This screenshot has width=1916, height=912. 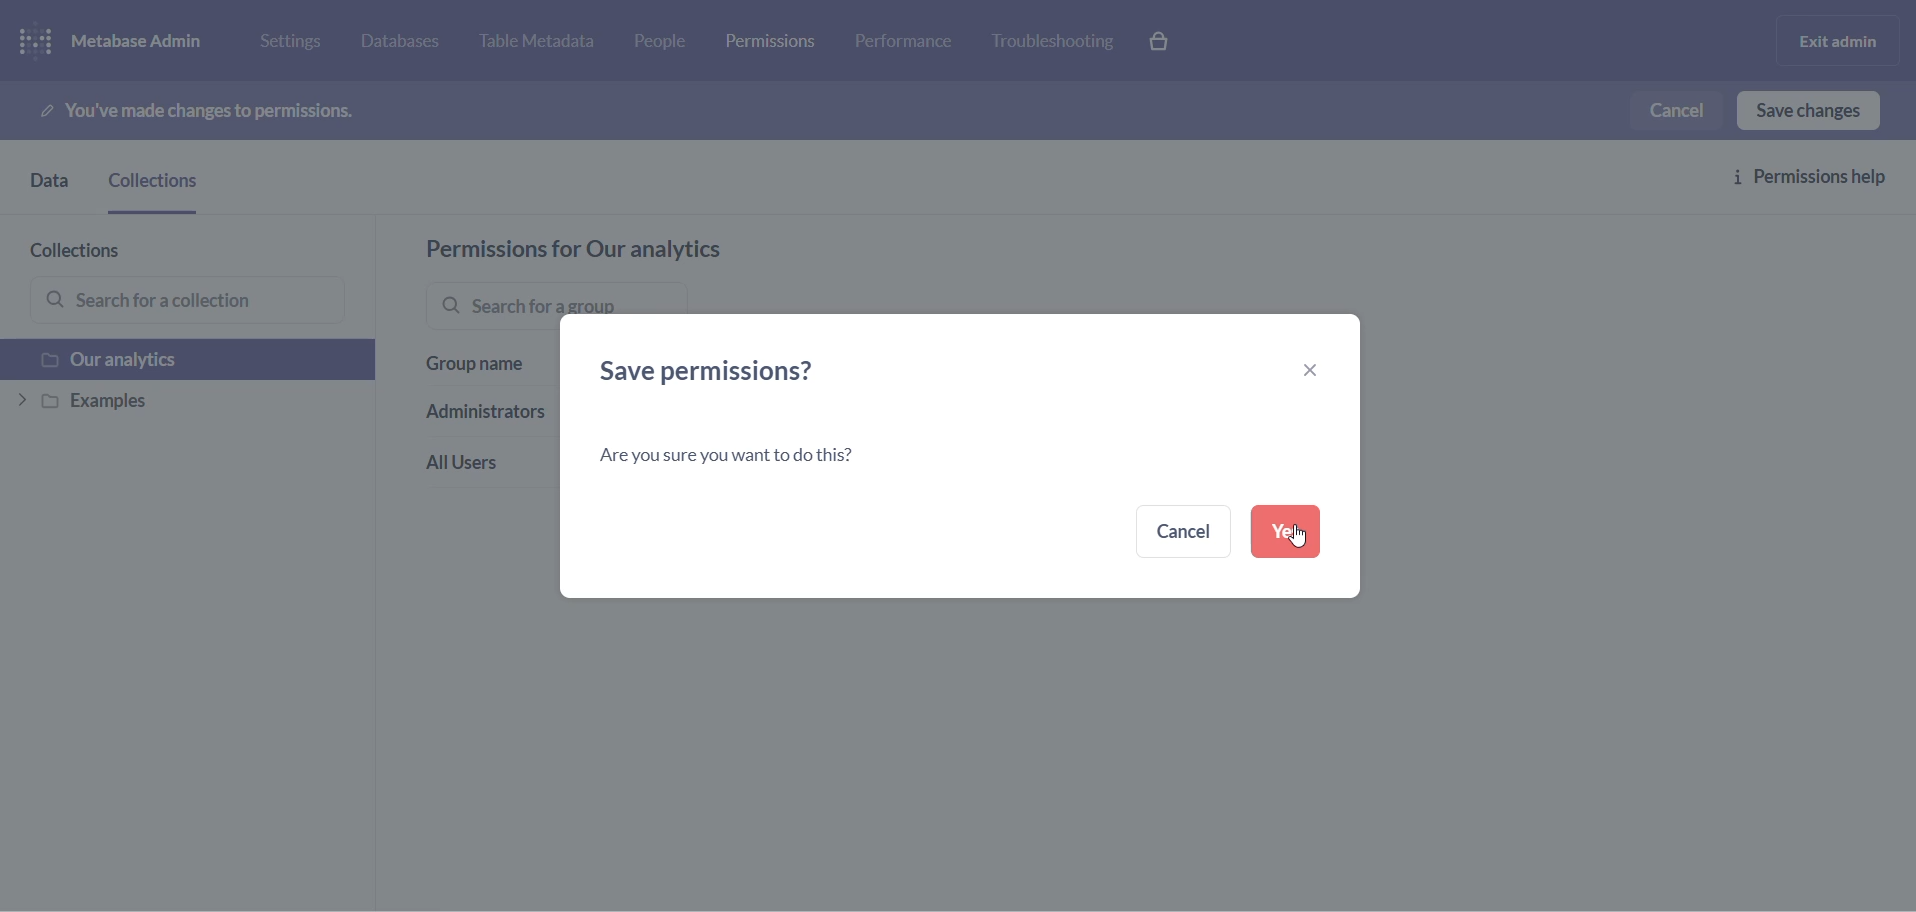 I want to click on troubleshooting, so click(x=1054, y=42).